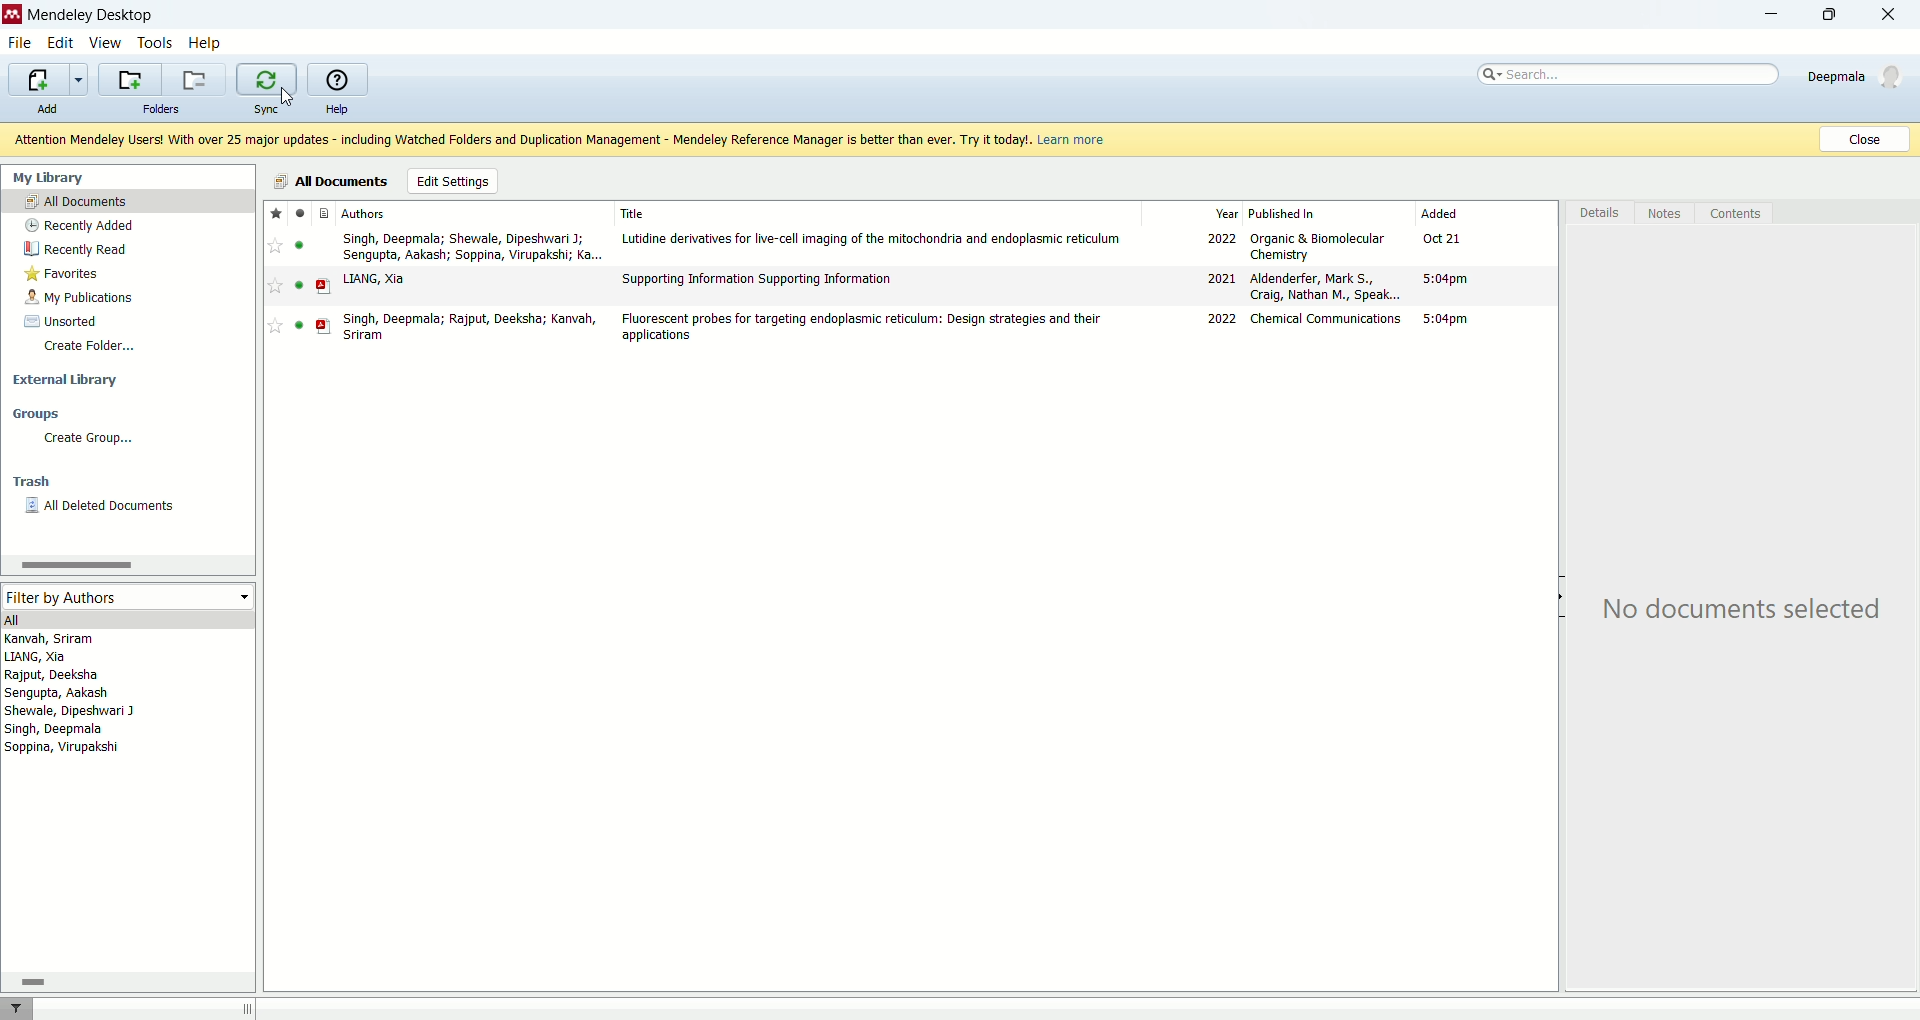 The height and width of the screenshot is (1020, 1920). Describe the element at coordinates (155, 42) in the screenshot. I see `tools` at that location.